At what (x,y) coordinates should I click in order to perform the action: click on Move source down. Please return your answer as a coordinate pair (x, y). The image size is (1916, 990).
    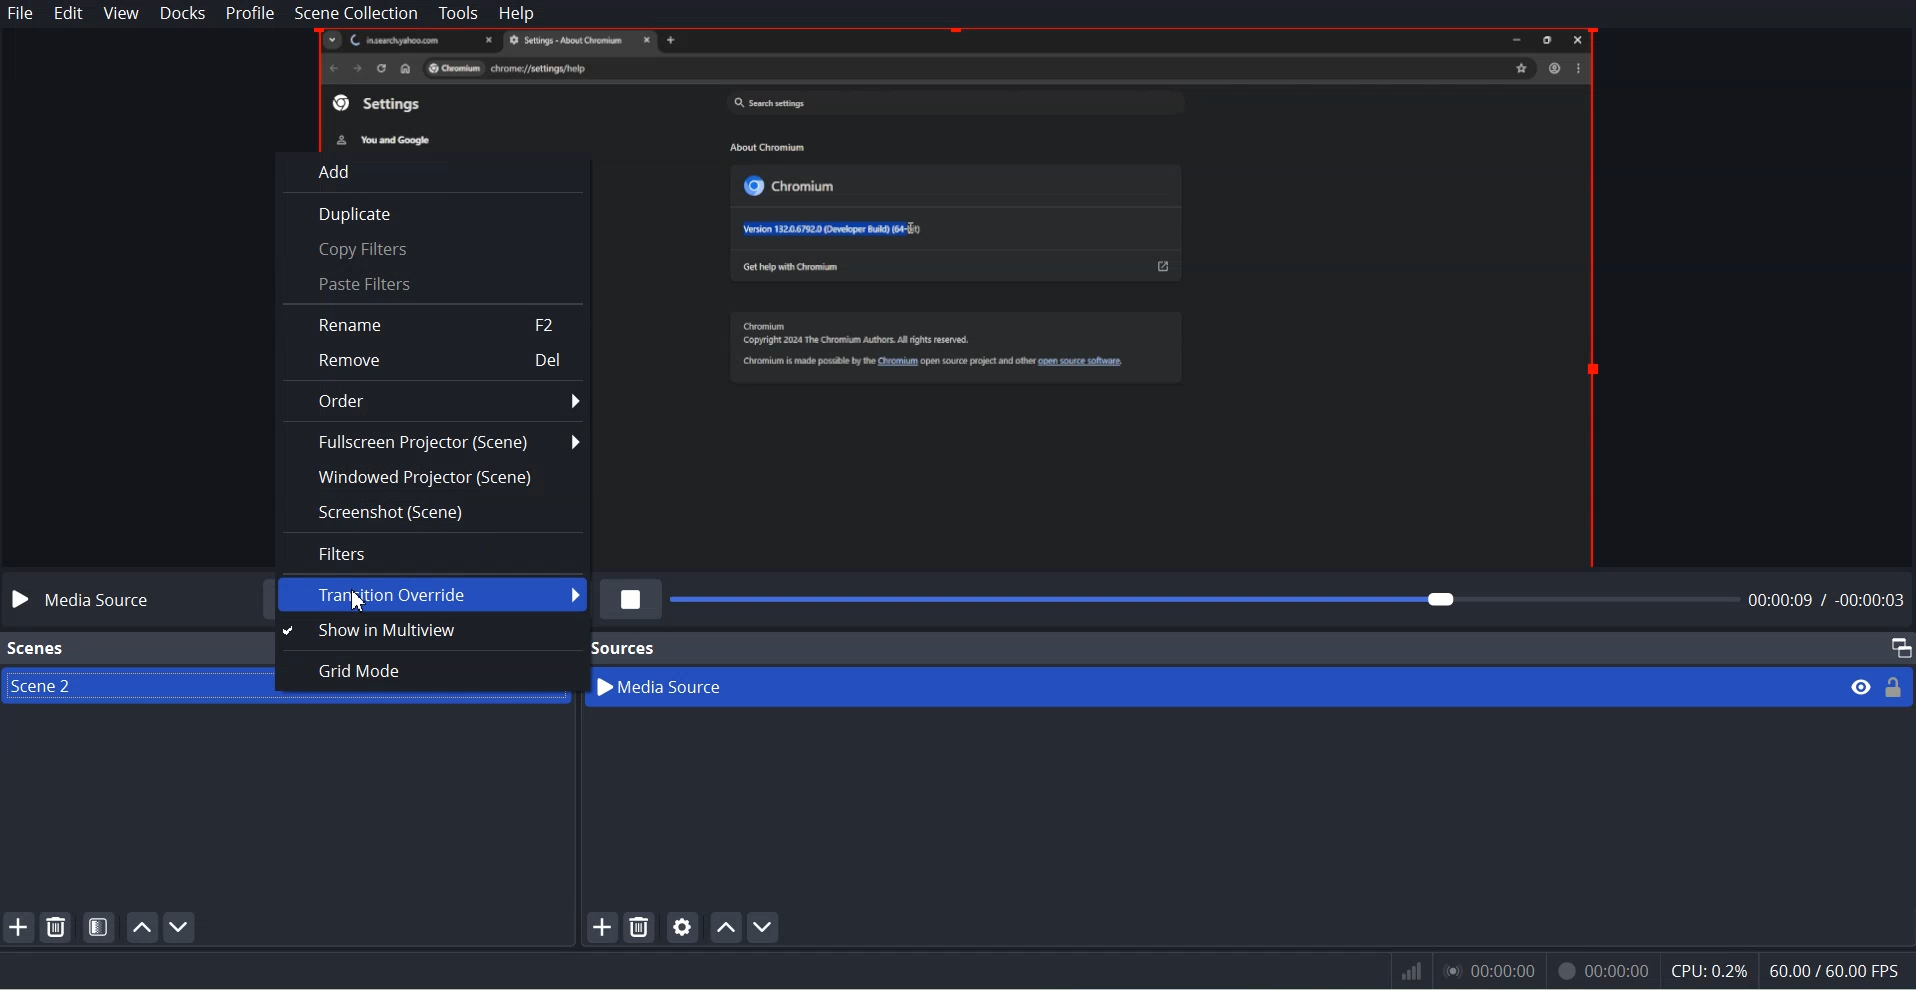
    Looking at the image, I should click on (764, 927).